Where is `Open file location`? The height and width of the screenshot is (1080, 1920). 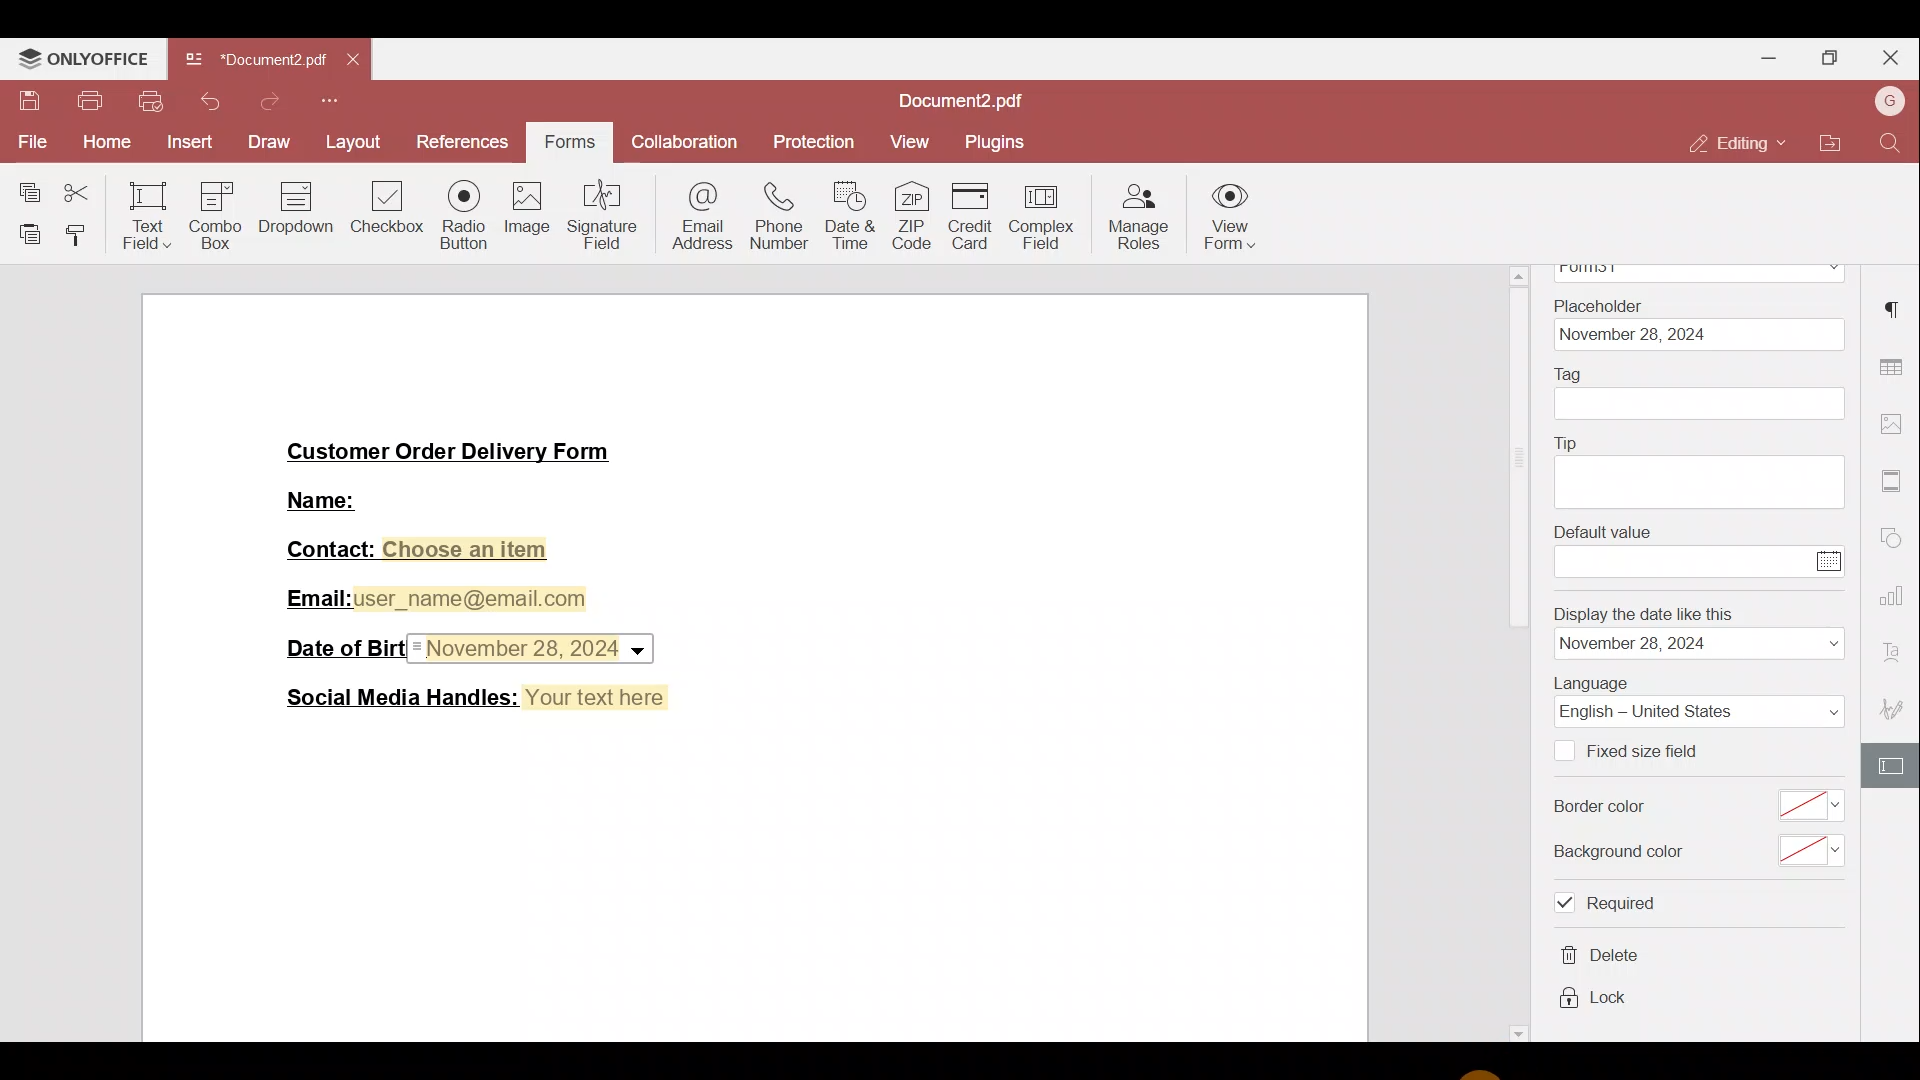 Open file location is located at coordinates (1831, 144).